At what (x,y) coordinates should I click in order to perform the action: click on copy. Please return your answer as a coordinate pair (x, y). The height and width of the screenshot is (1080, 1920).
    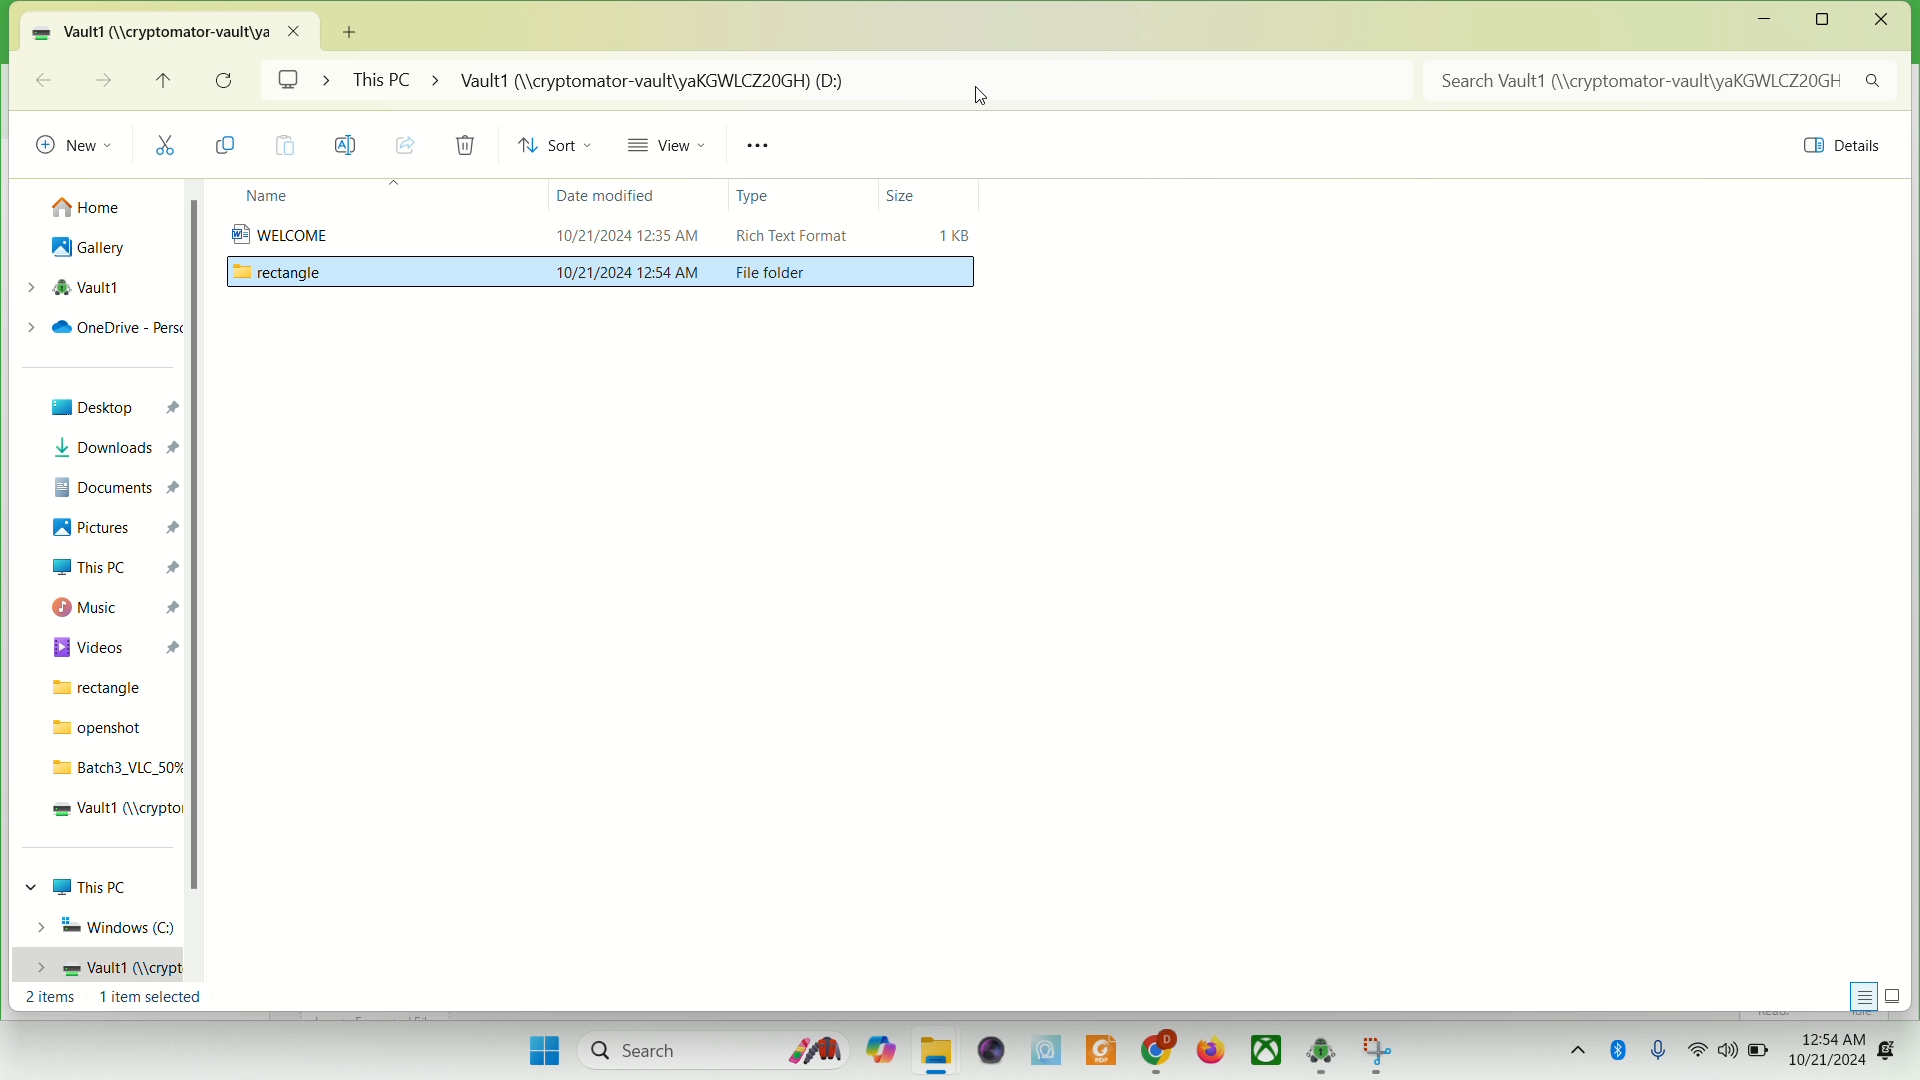
    Looking at the image, I should click on (232, 146).